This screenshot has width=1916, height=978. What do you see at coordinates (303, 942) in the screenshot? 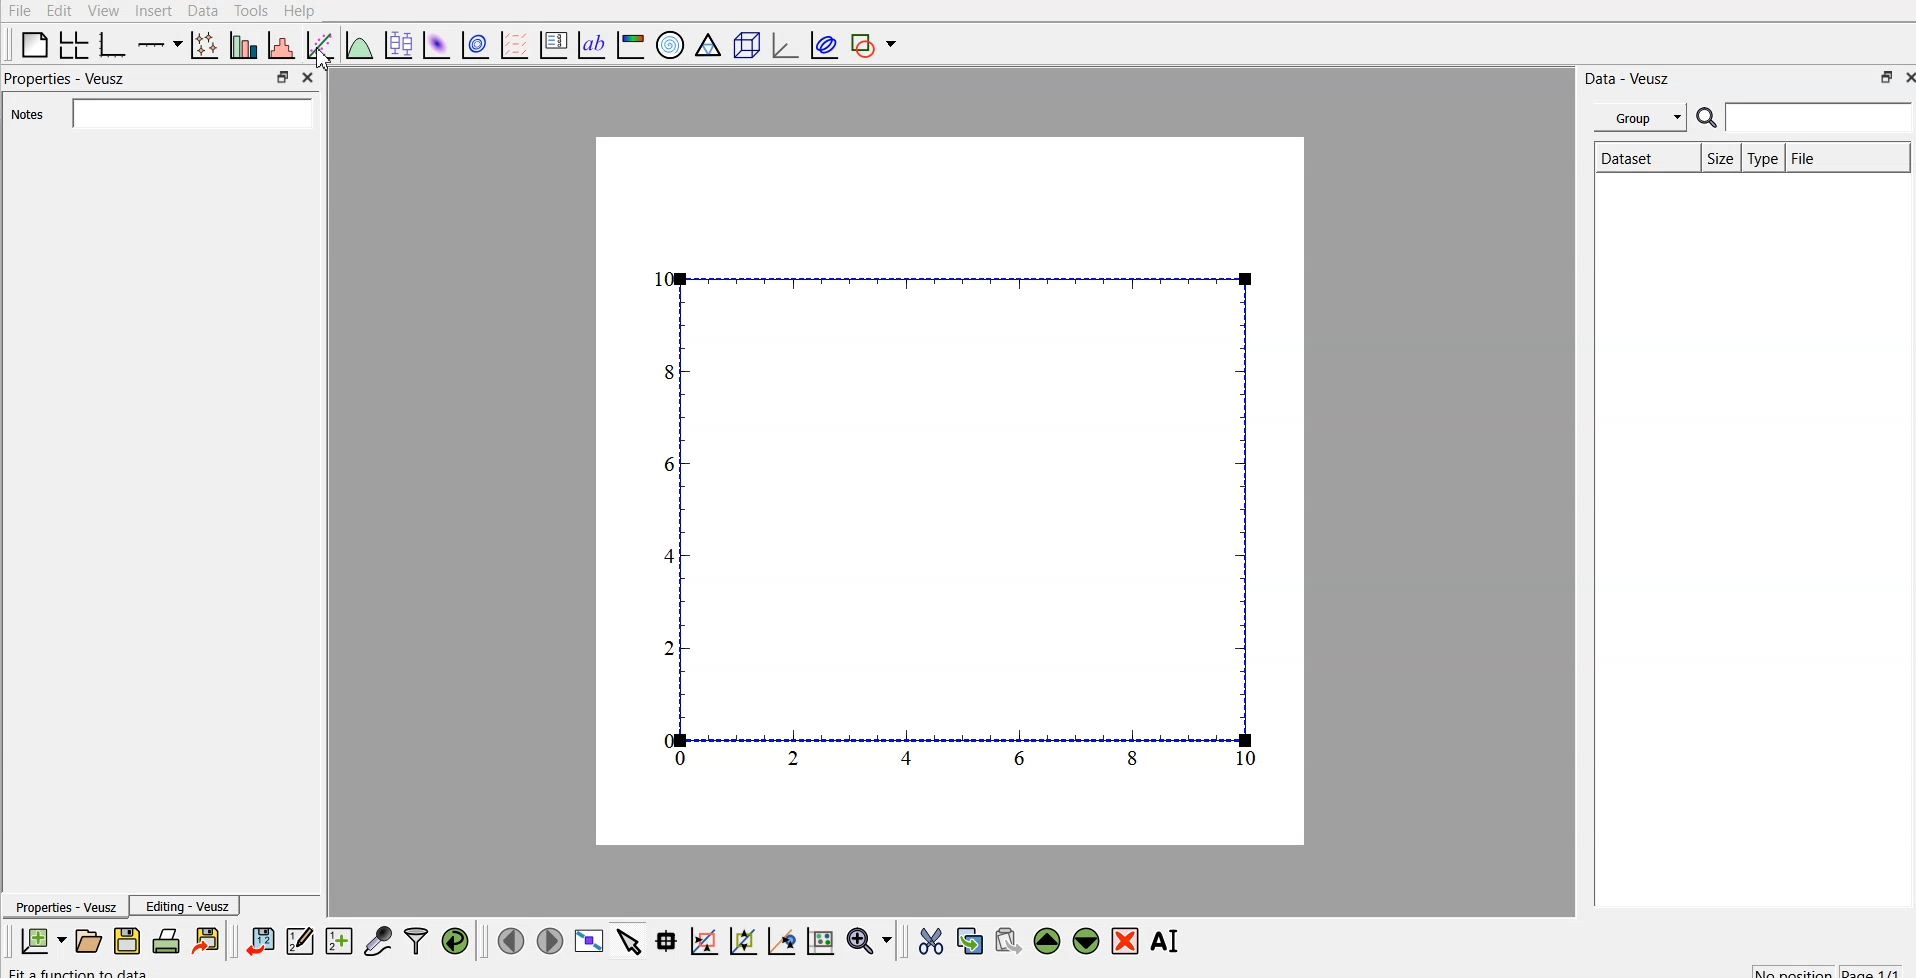
I see `edit and  enter new data sets` at bounding box center [303, 942].